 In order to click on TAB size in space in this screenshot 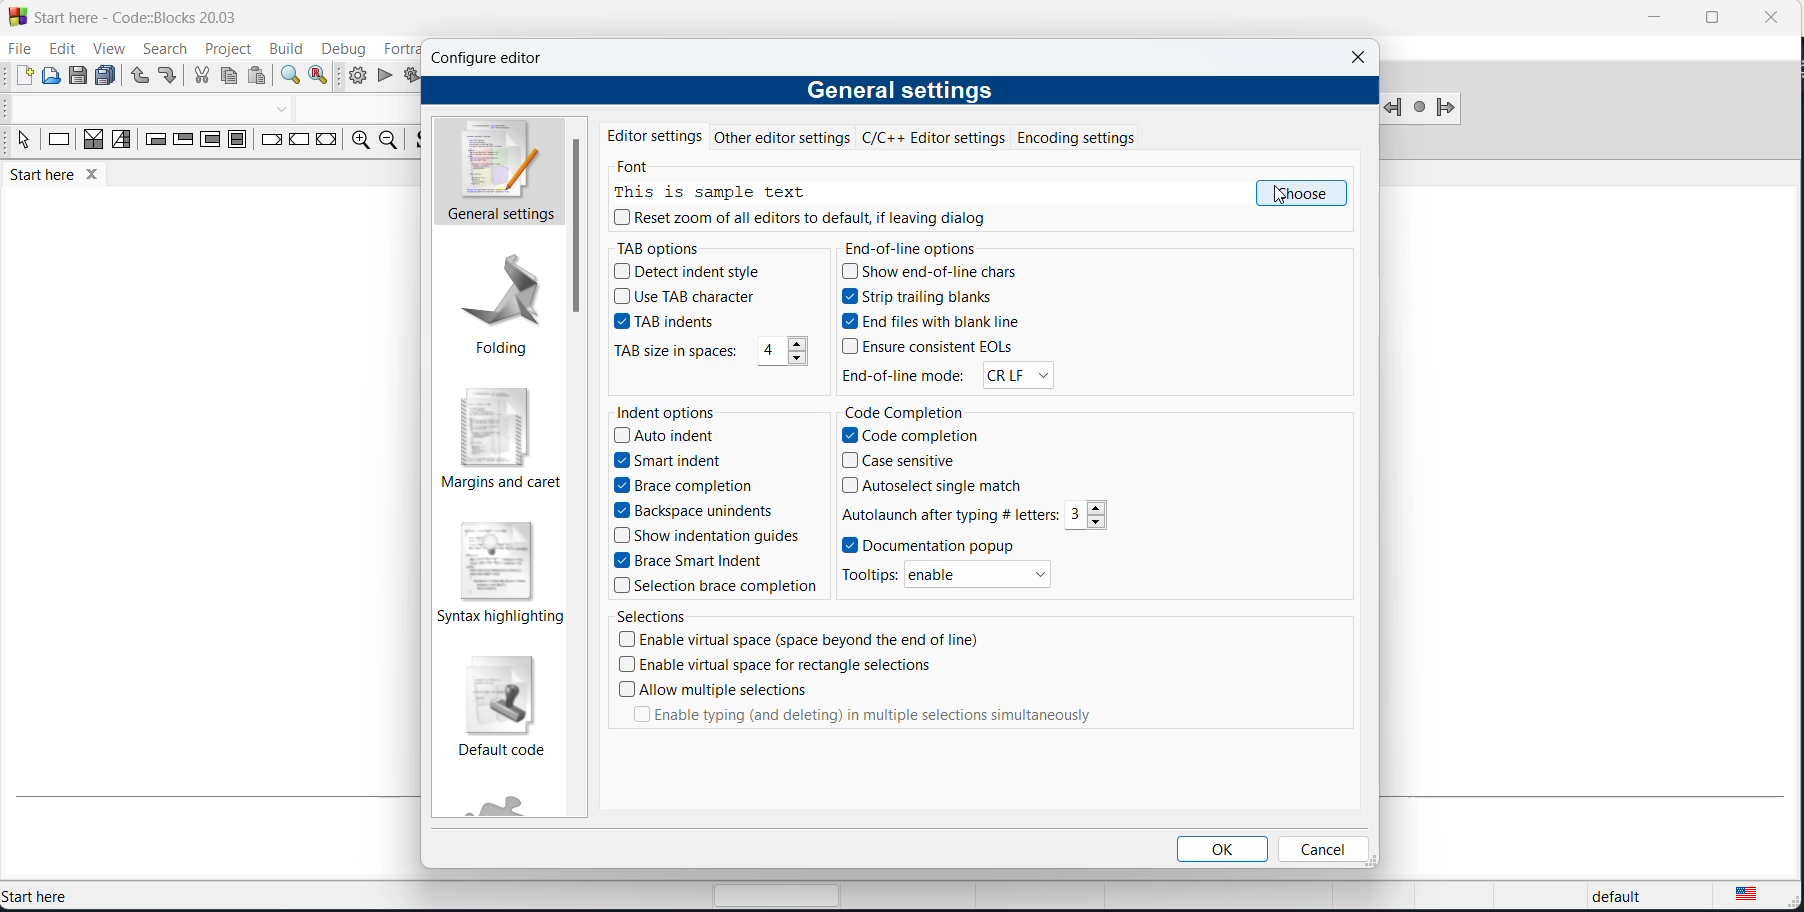, I will do `click(676, 352)`.